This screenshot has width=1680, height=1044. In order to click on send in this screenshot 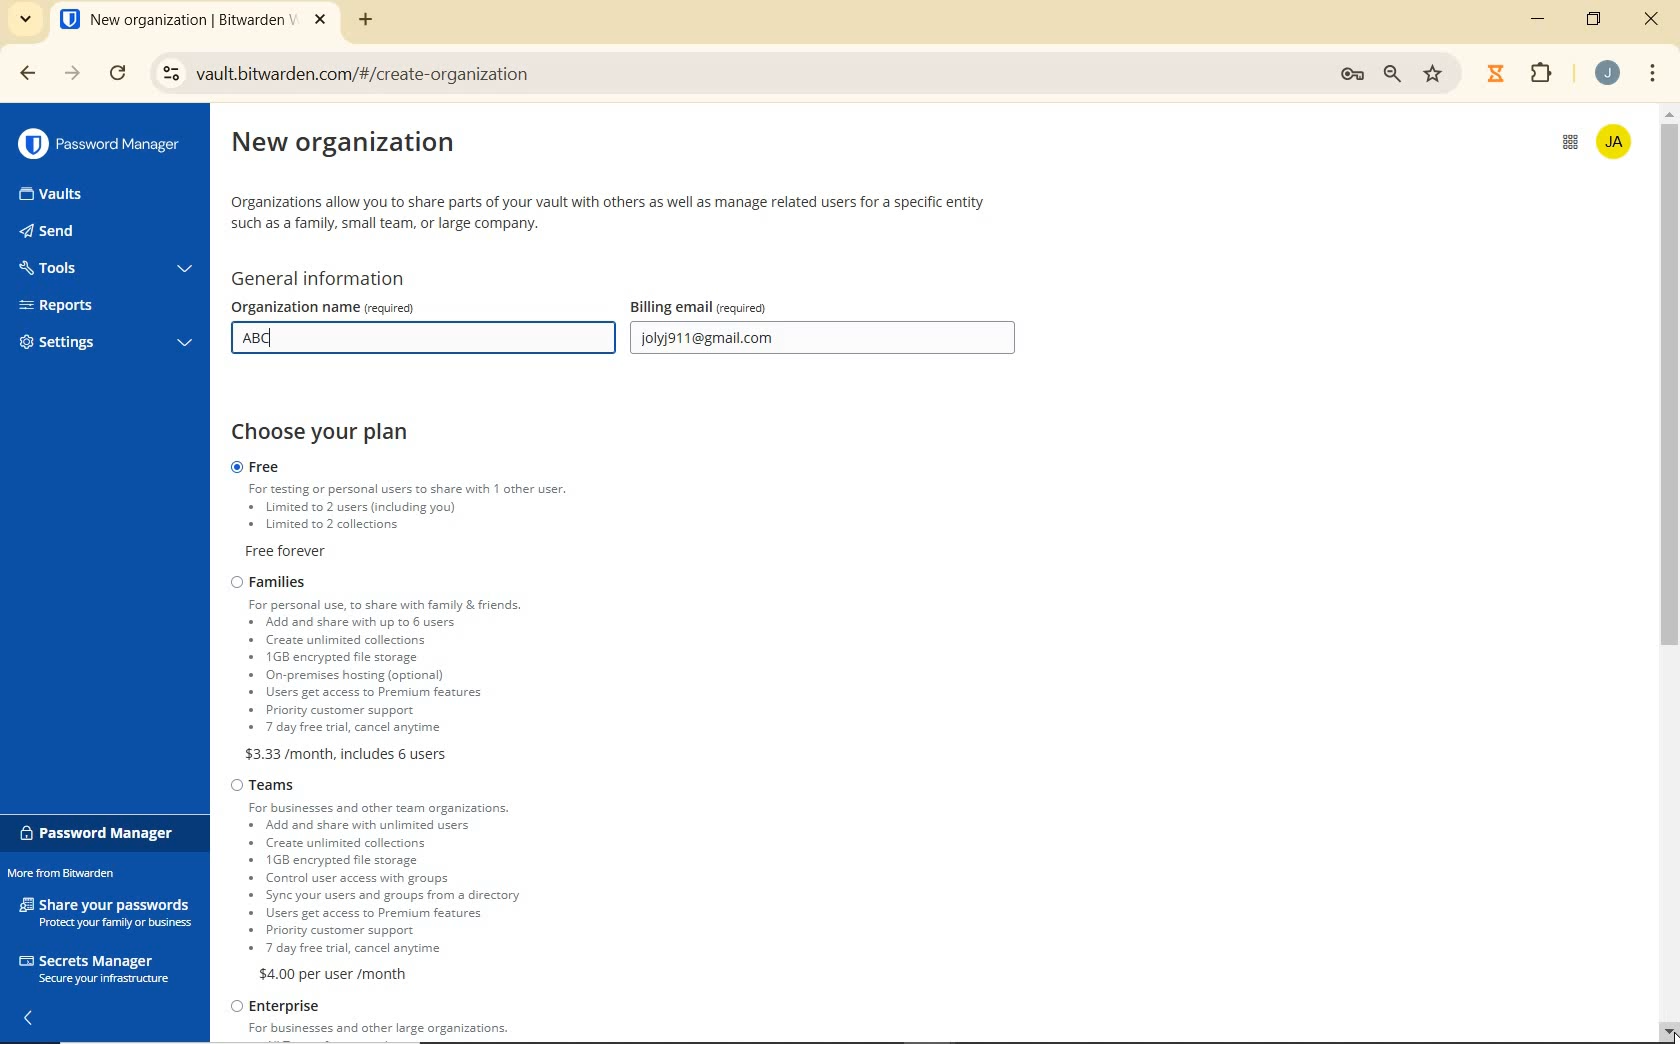, I will do `click(80, 233)`.